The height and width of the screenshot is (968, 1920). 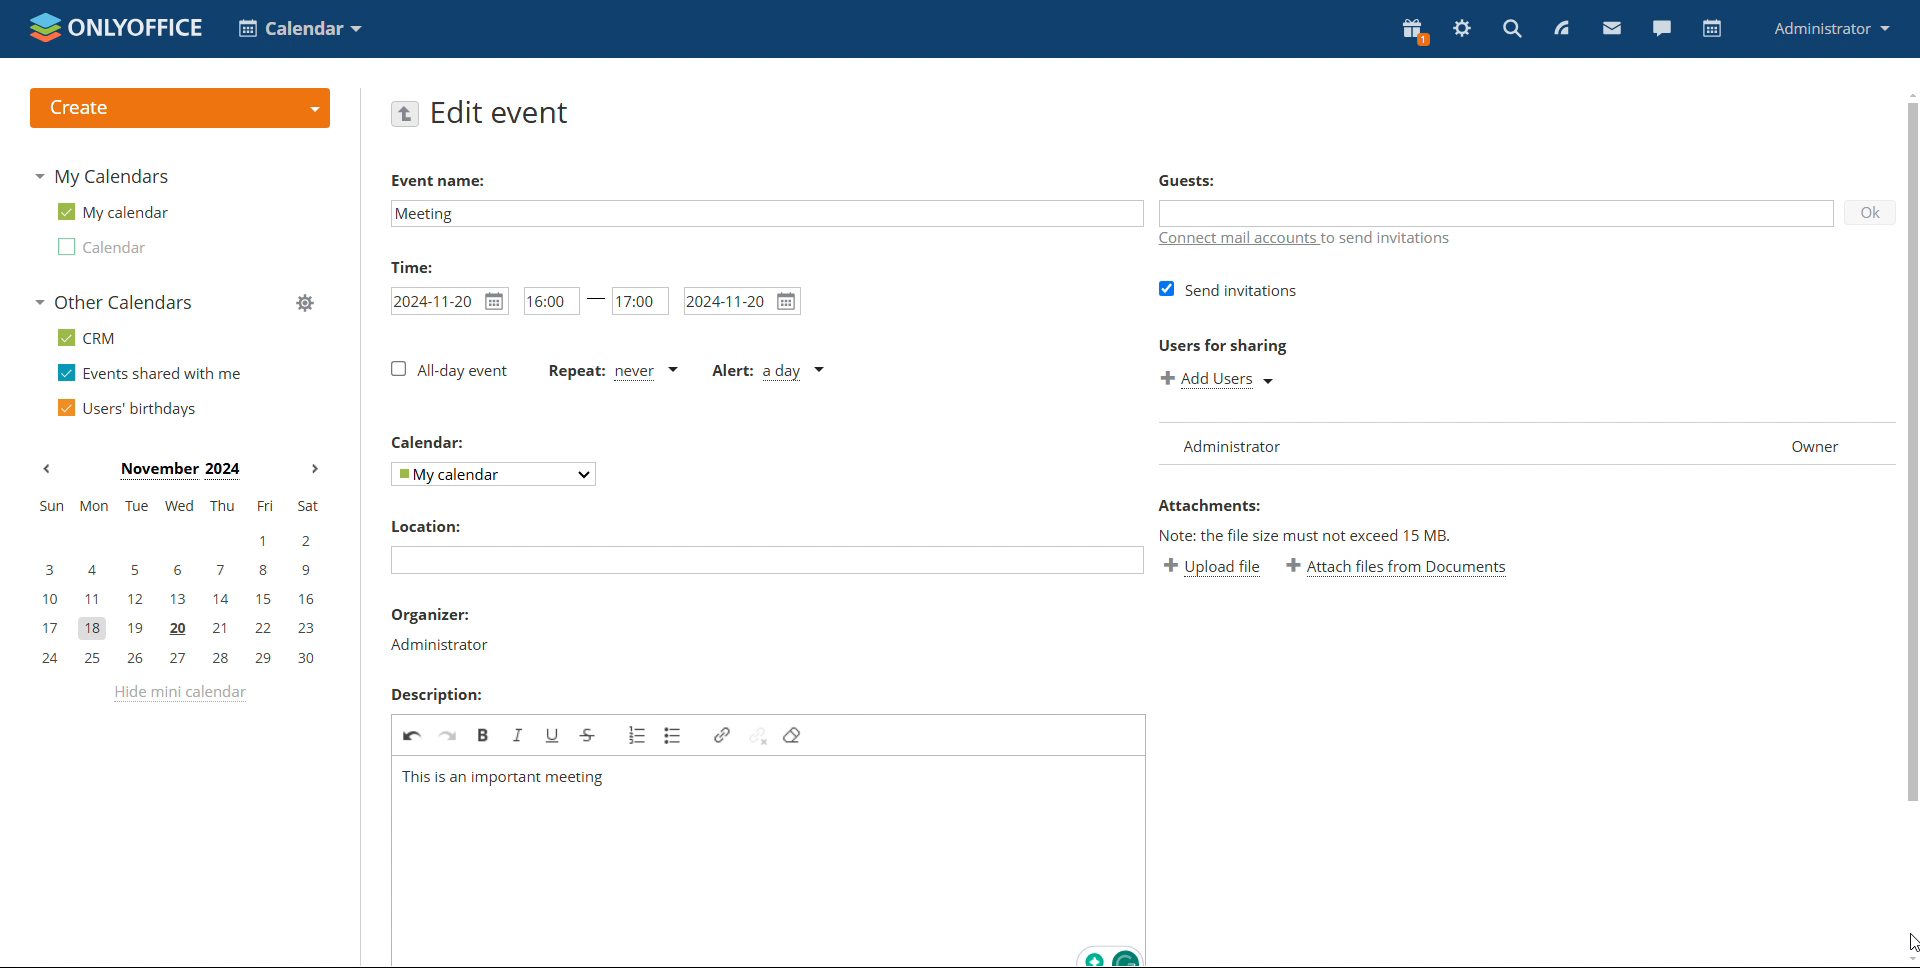 I want to click on bold, so click(x=486, y=735).